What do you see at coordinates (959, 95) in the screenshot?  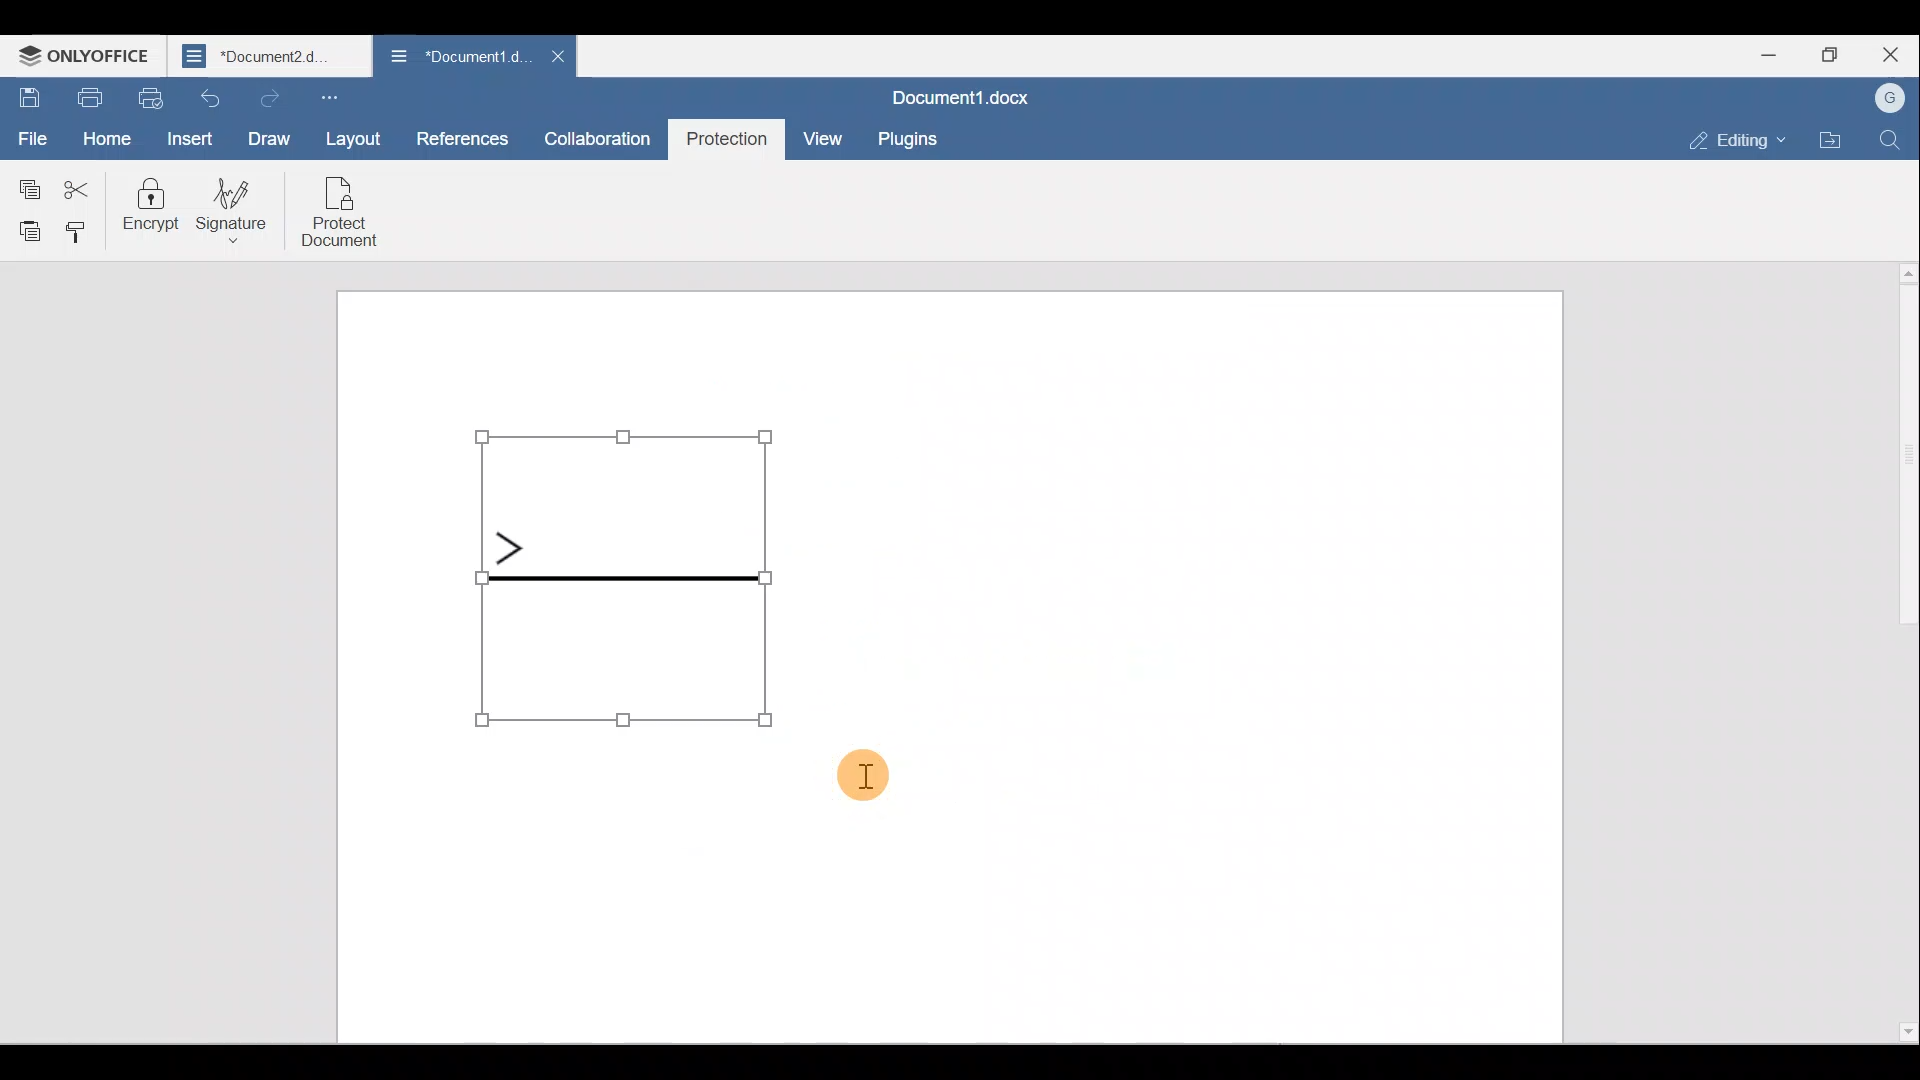 I see `Document name` at bounding box center [959, 95].